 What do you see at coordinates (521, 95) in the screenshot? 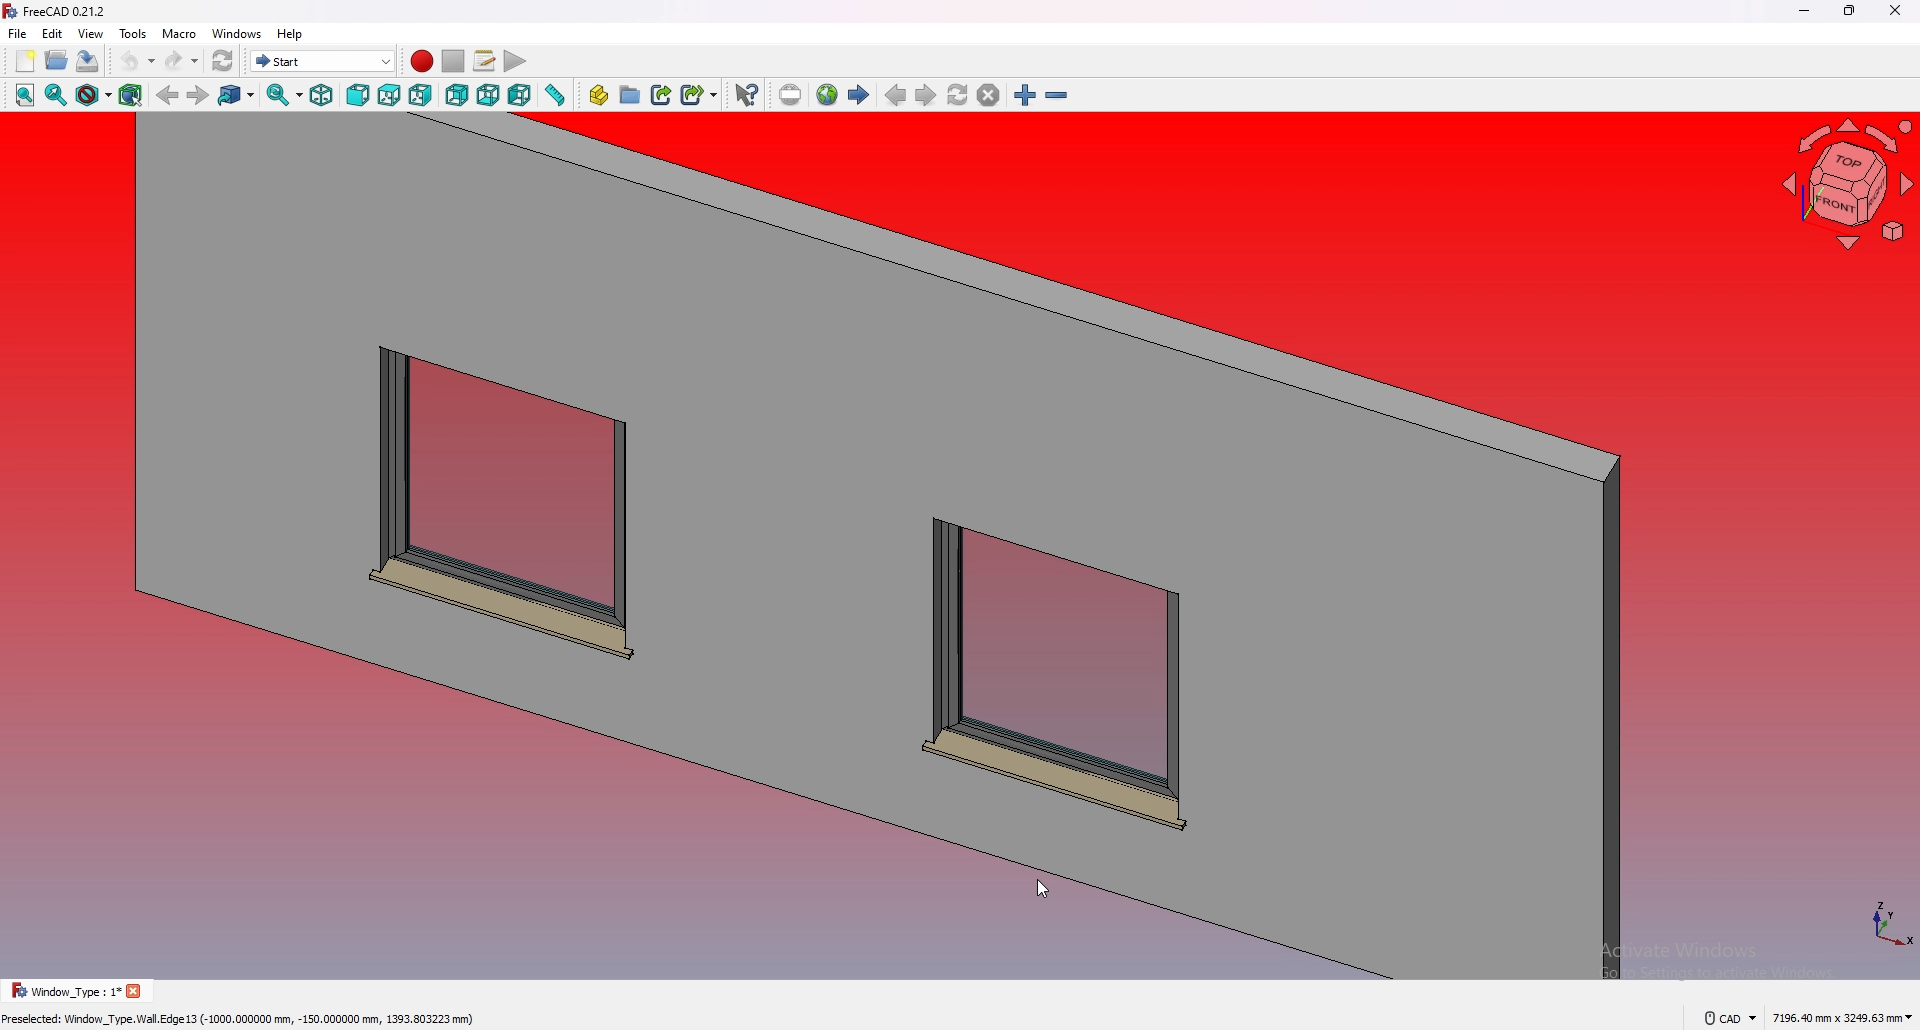
I see `left` at bounding box center [521, 95].